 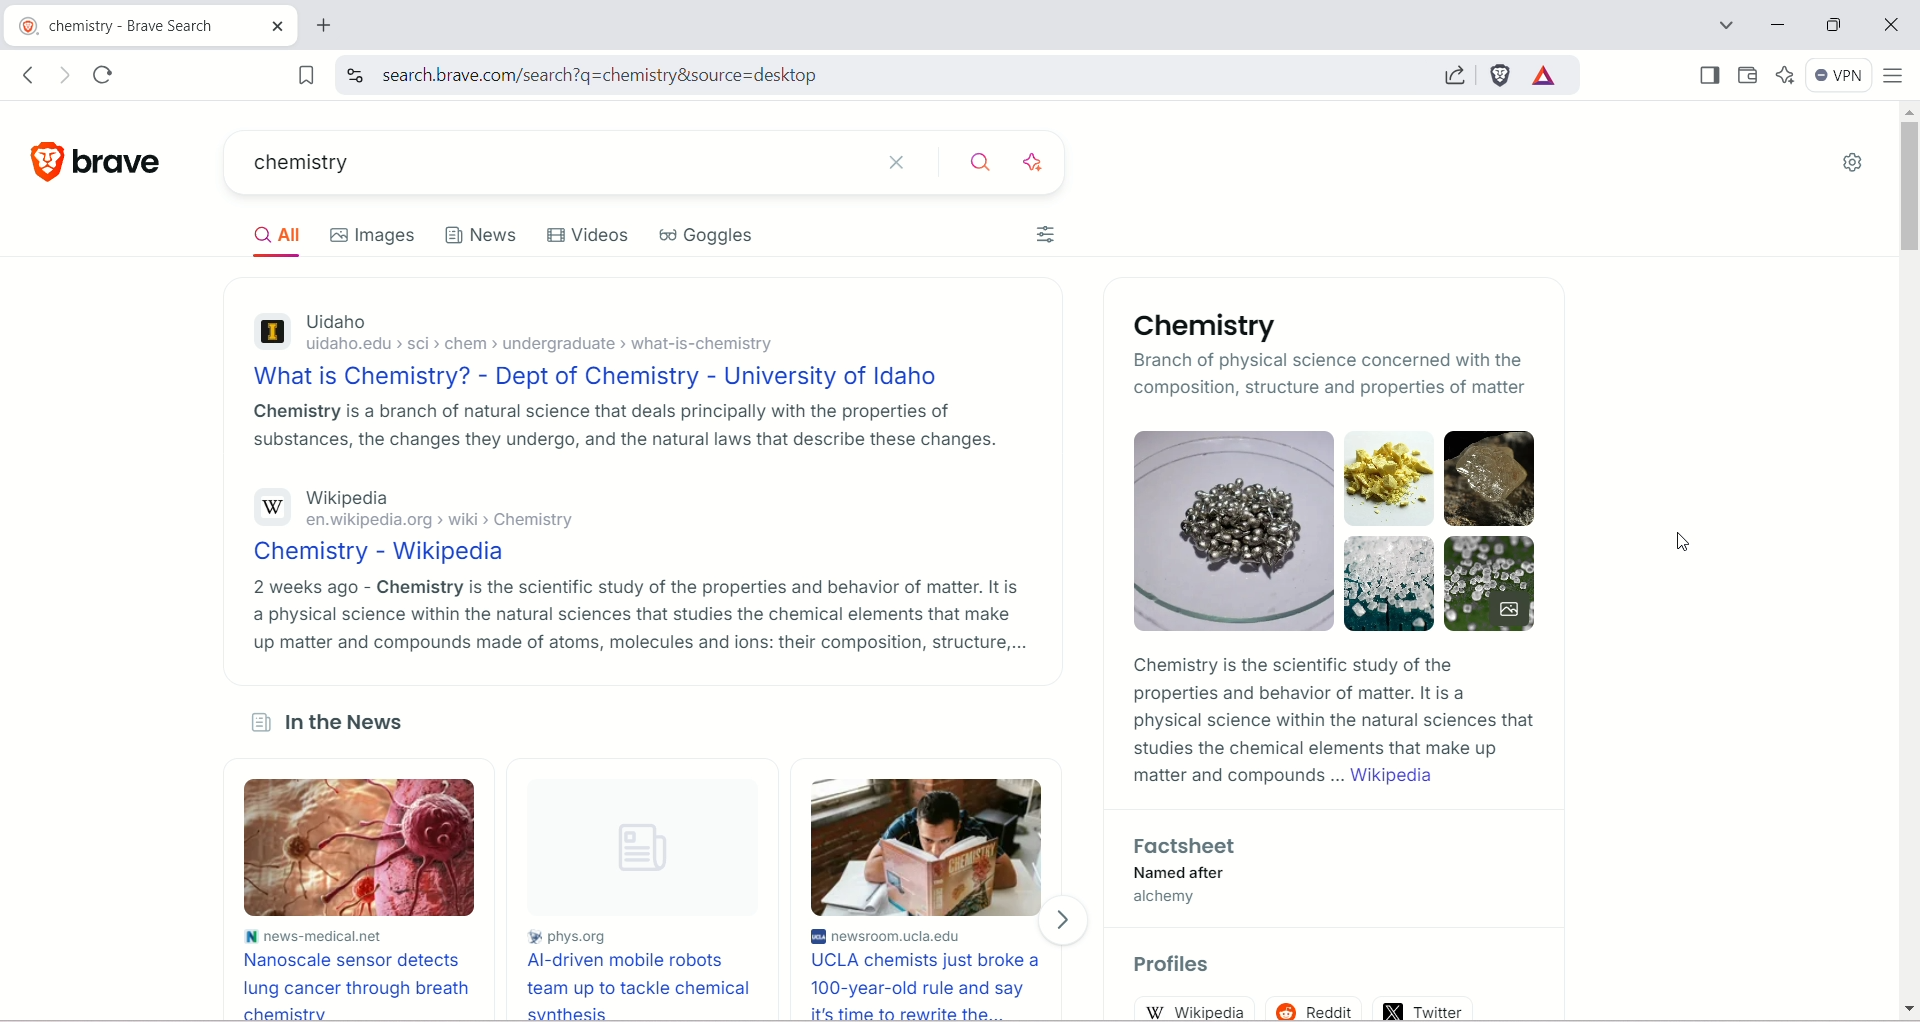 What do you see at coordinates (549, 164) in the screenshot?
I see `current search` at bounding box center [549, 164].